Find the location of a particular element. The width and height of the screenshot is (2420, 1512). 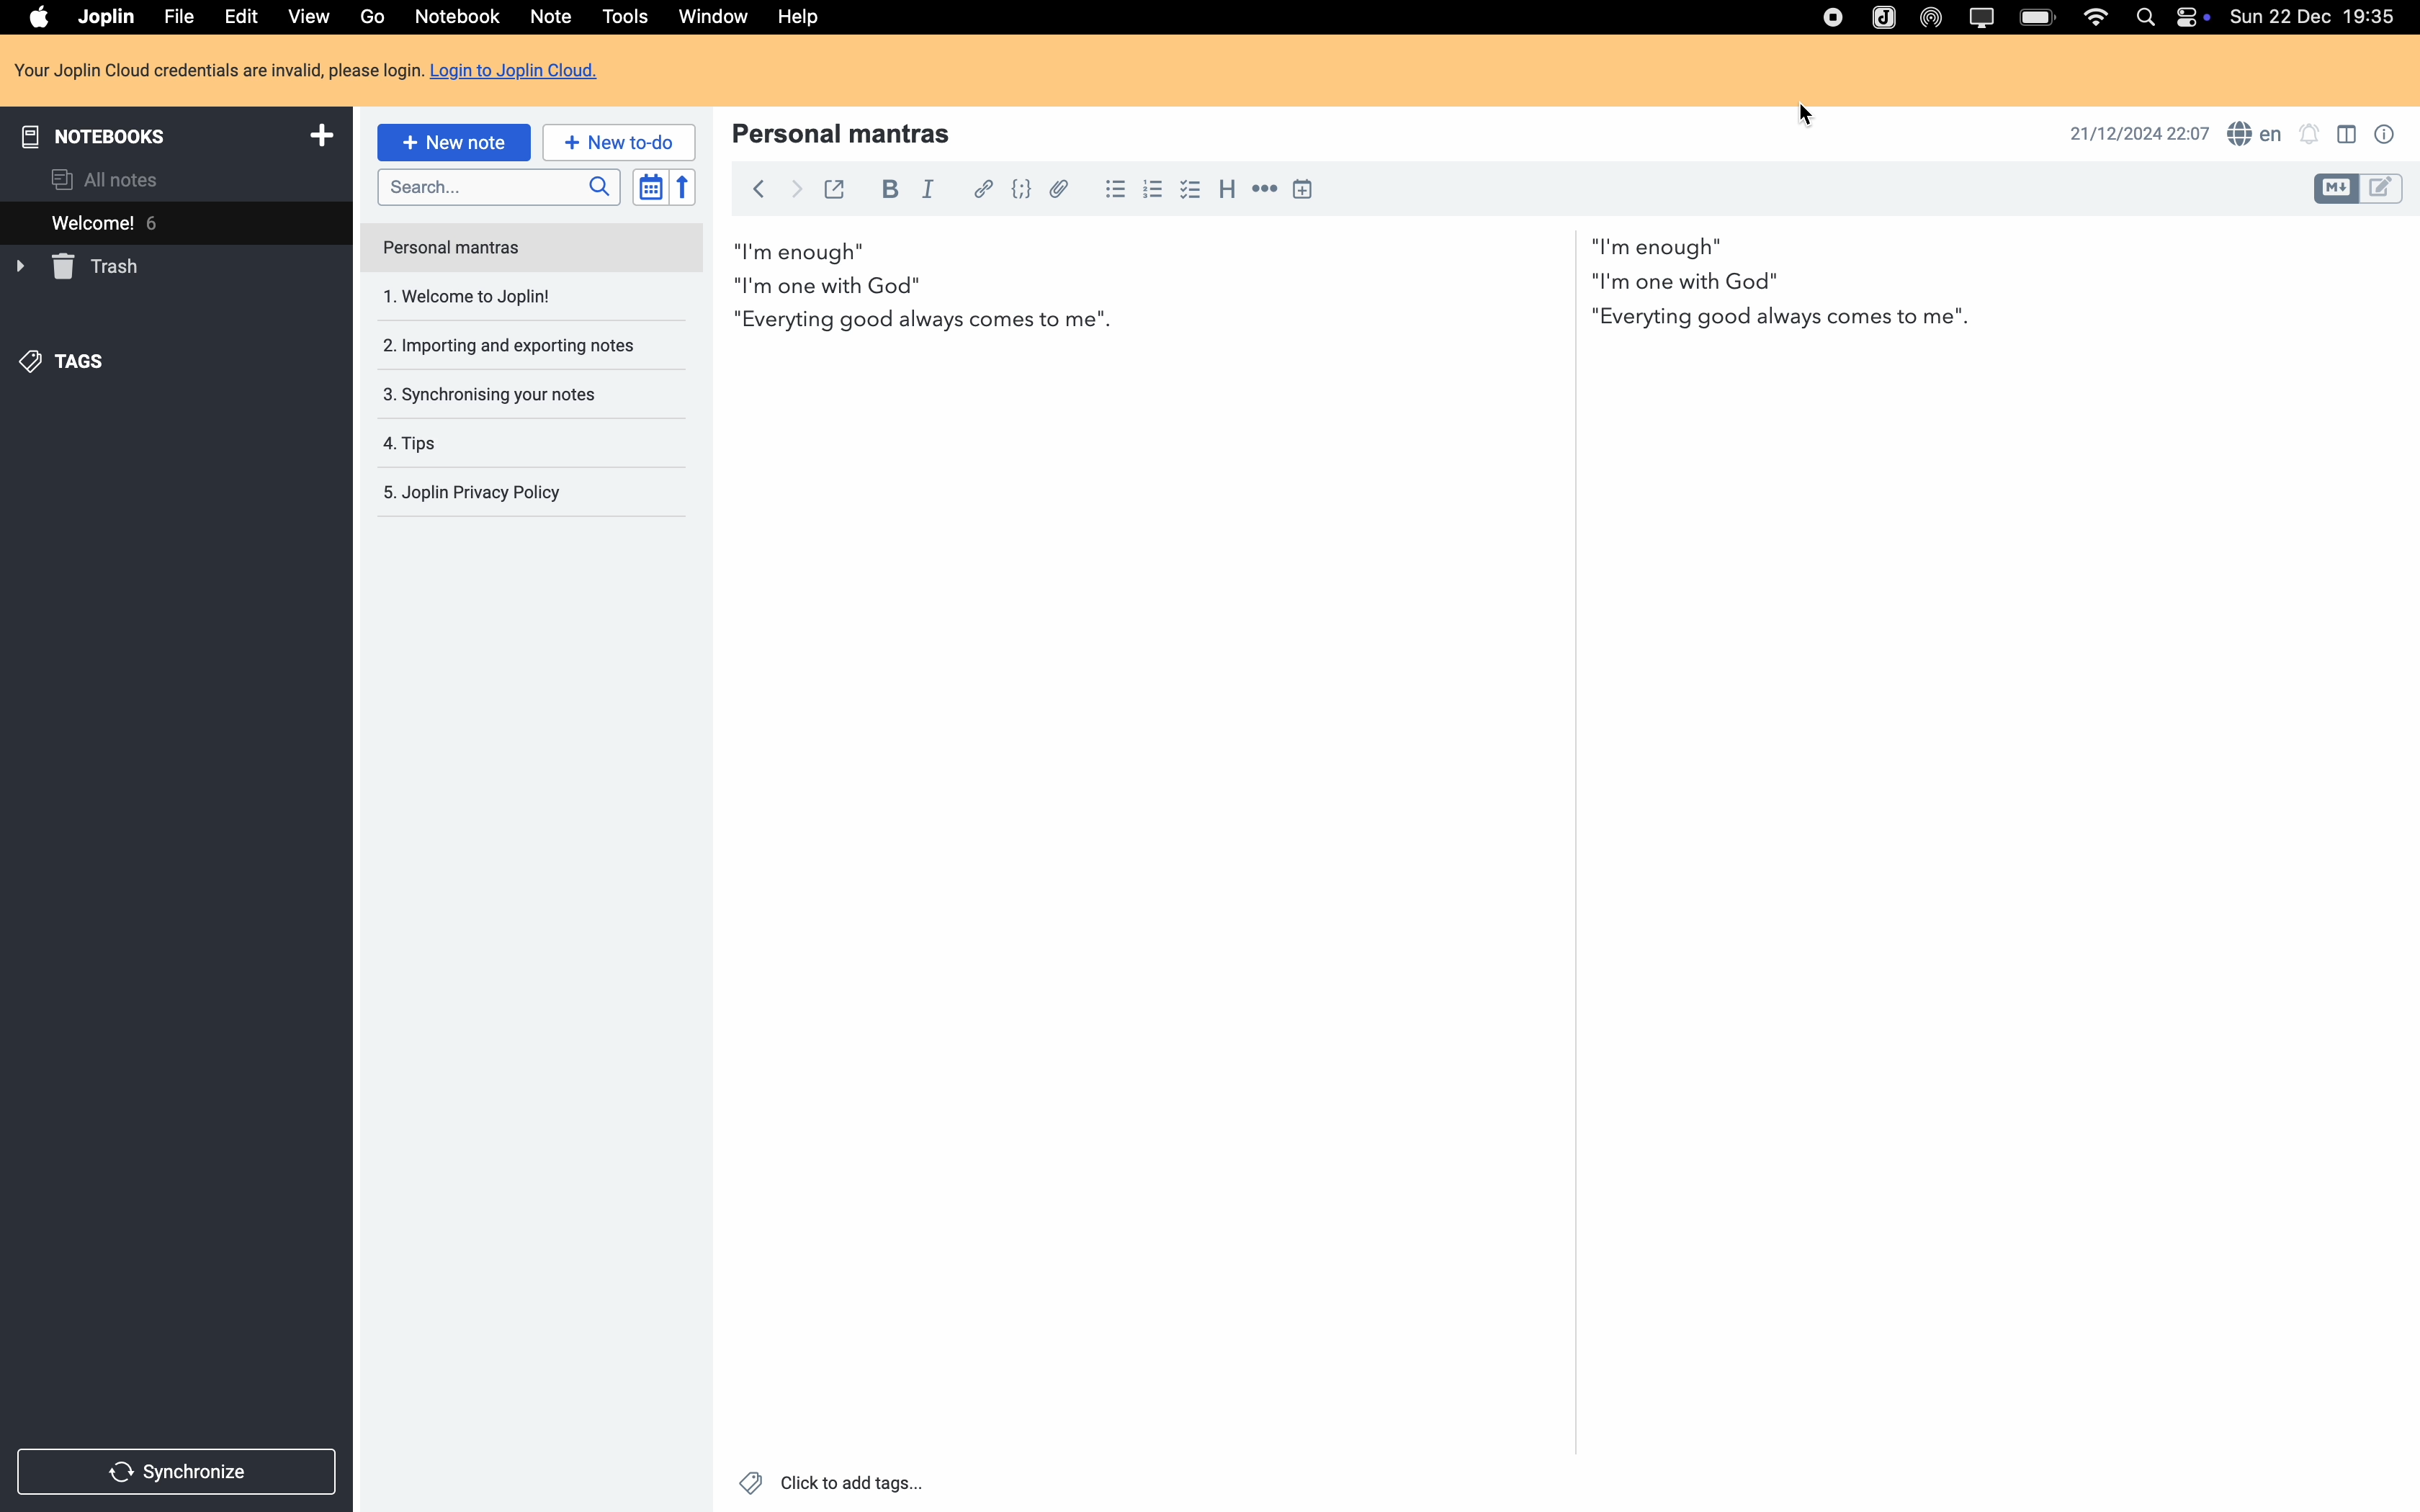

search bar is located at coordinates (496, 186).